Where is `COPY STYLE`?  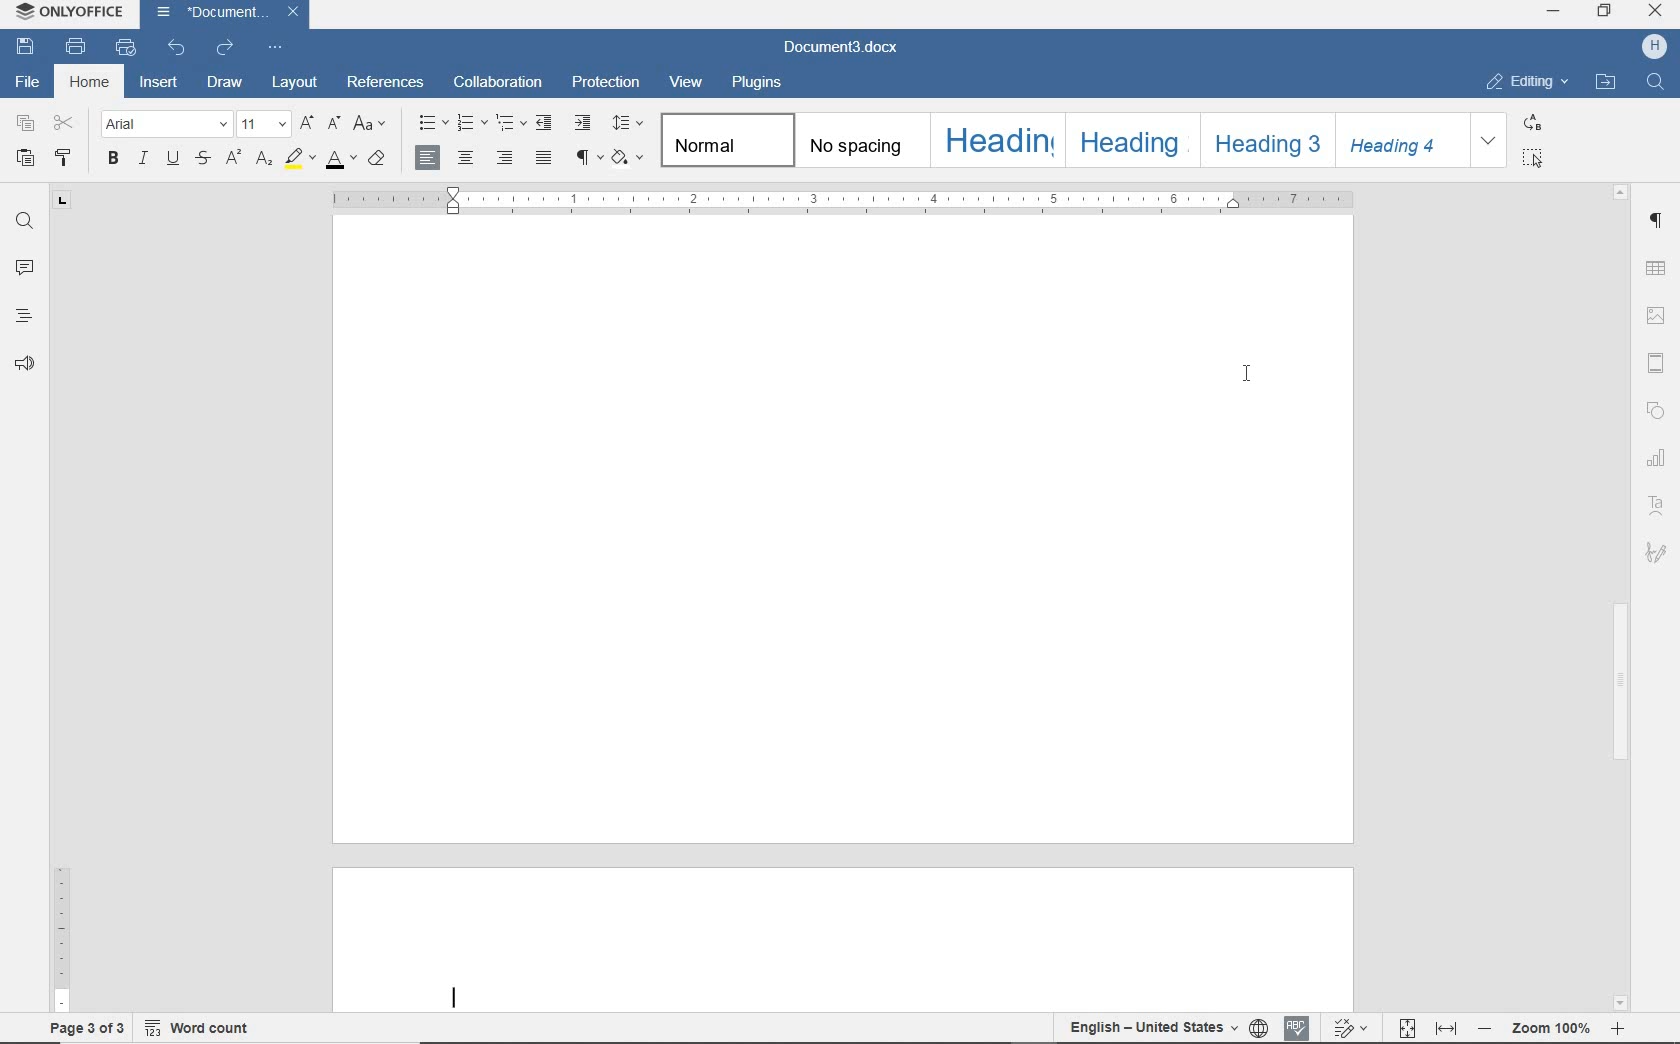 COPY STYLE is located at coordinates (65, 158).